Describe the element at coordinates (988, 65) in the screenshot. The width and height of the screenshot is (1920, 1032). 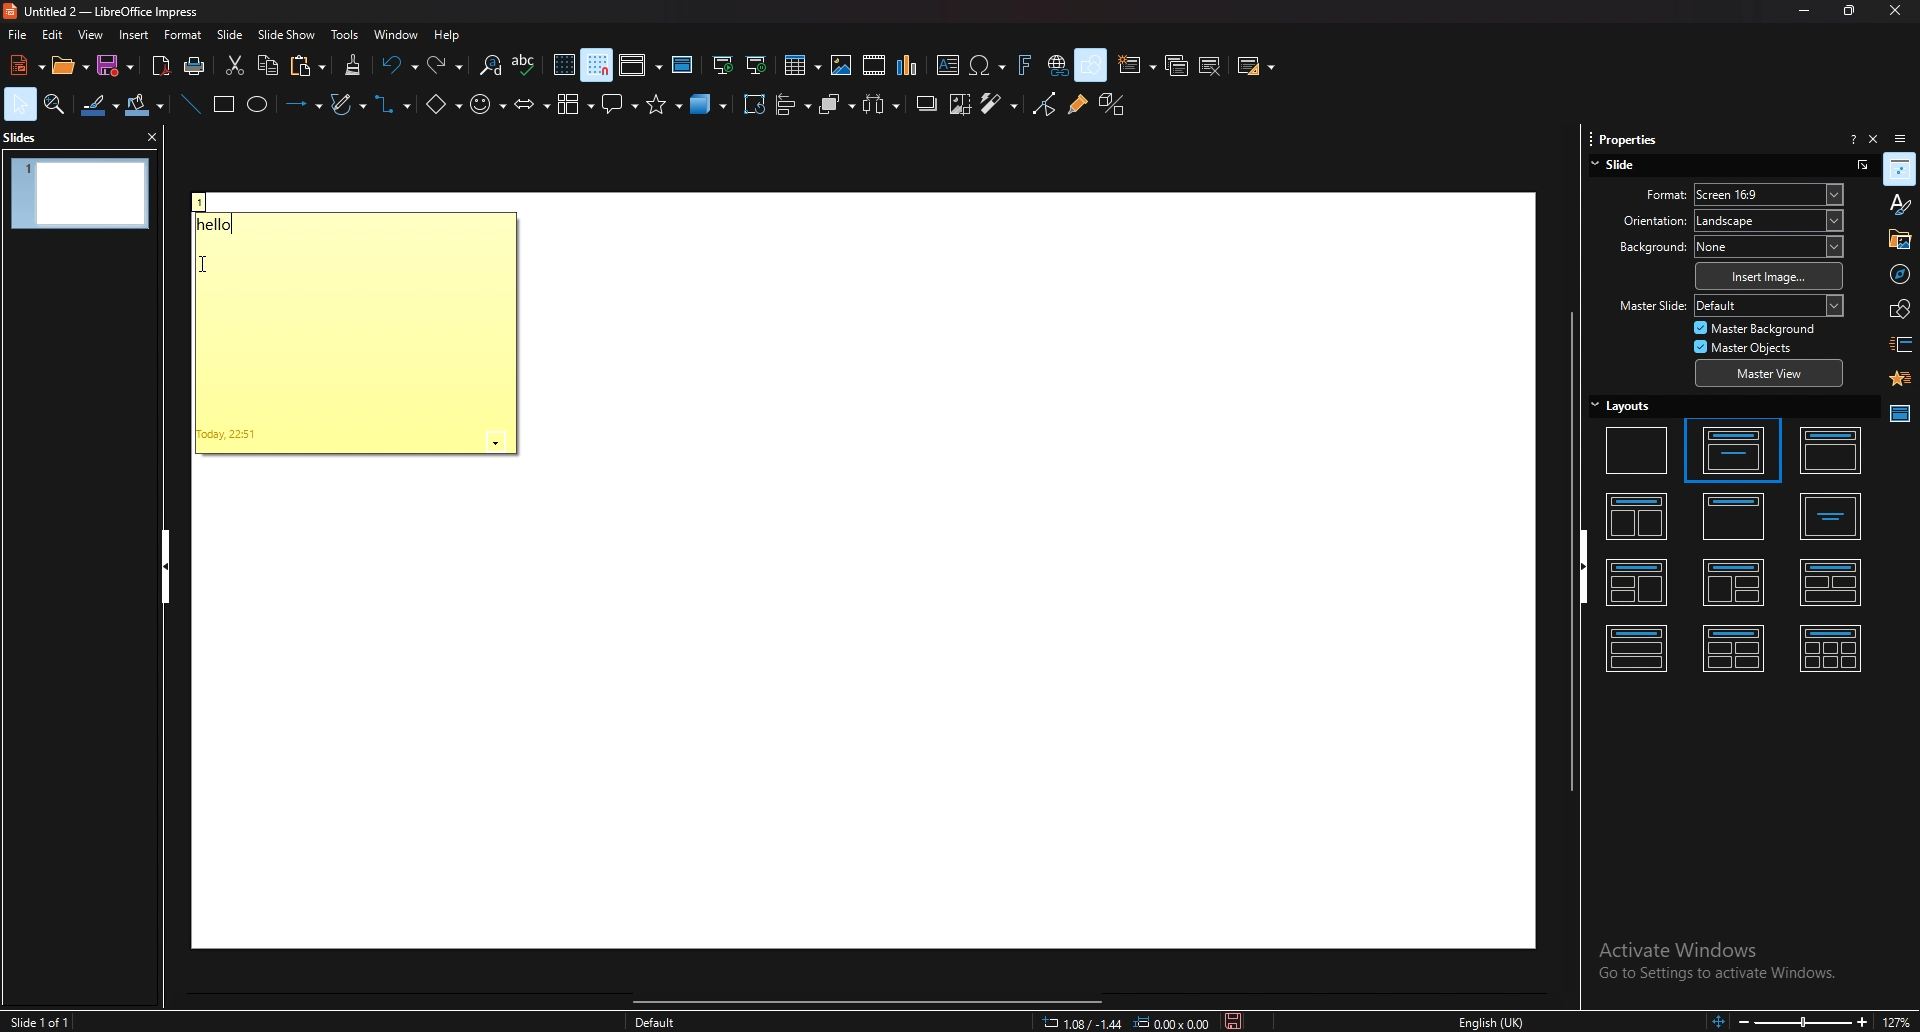
I see `insert special characters` at that location.